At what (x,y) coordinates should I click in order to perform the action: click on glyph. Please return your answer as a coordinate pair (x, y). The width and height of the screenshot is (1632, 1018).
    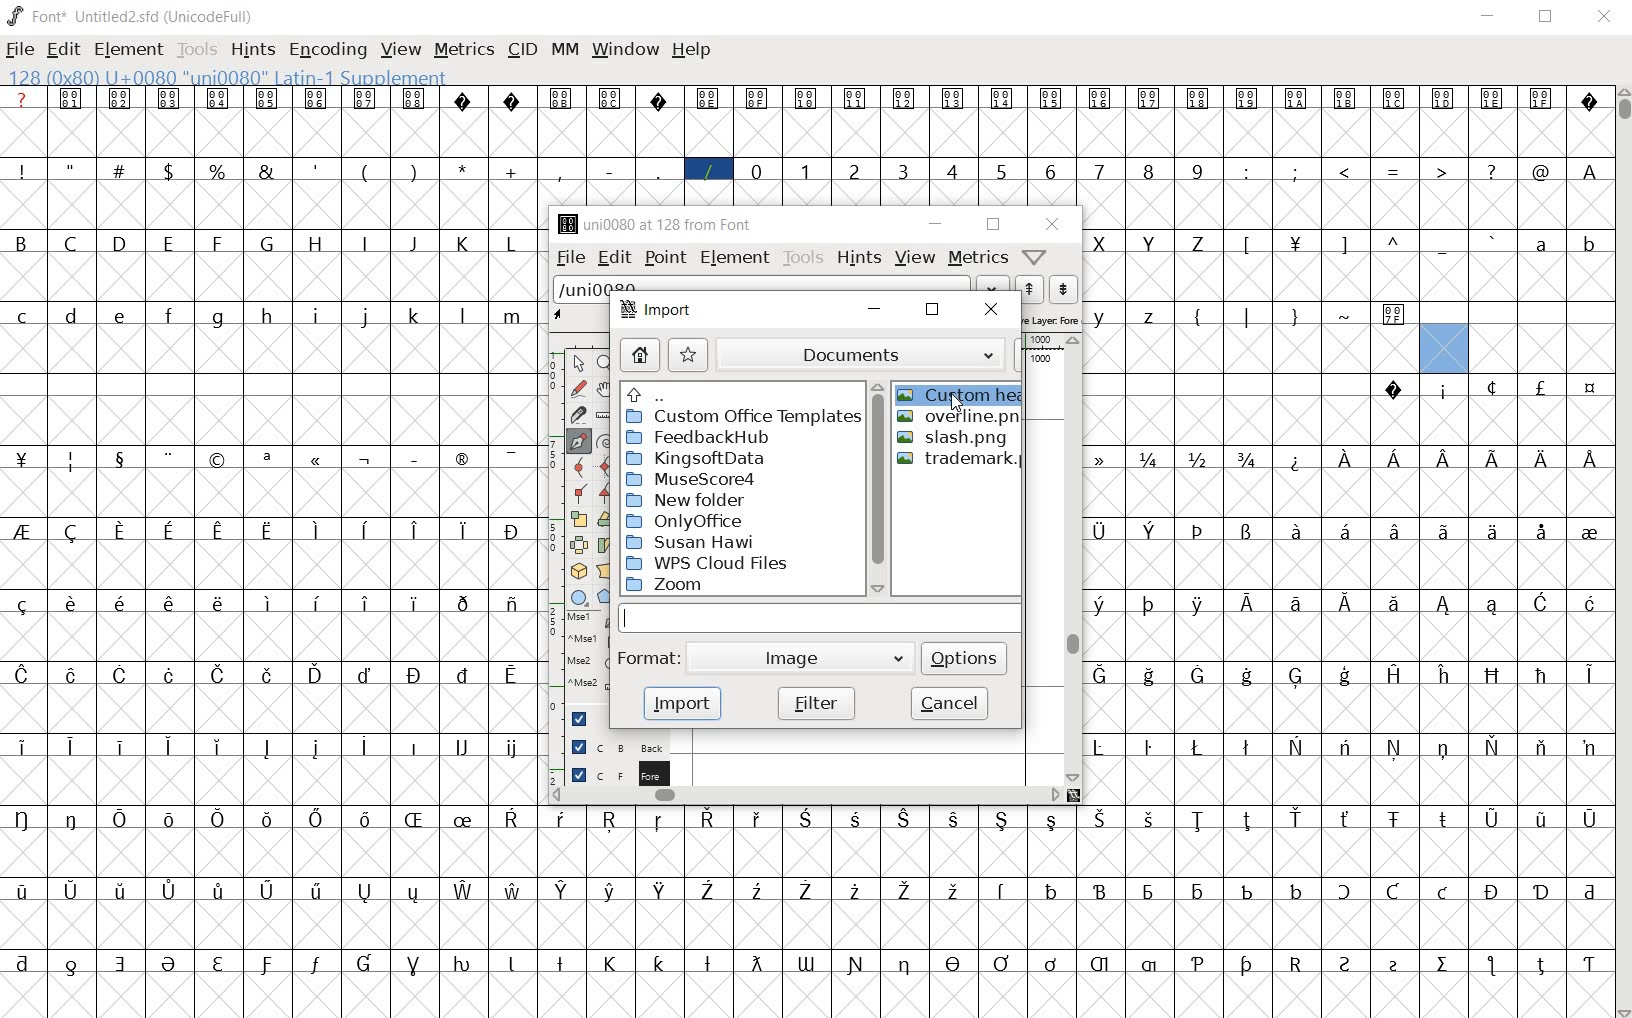
    Looking at the image, I should click on (1198, 99).